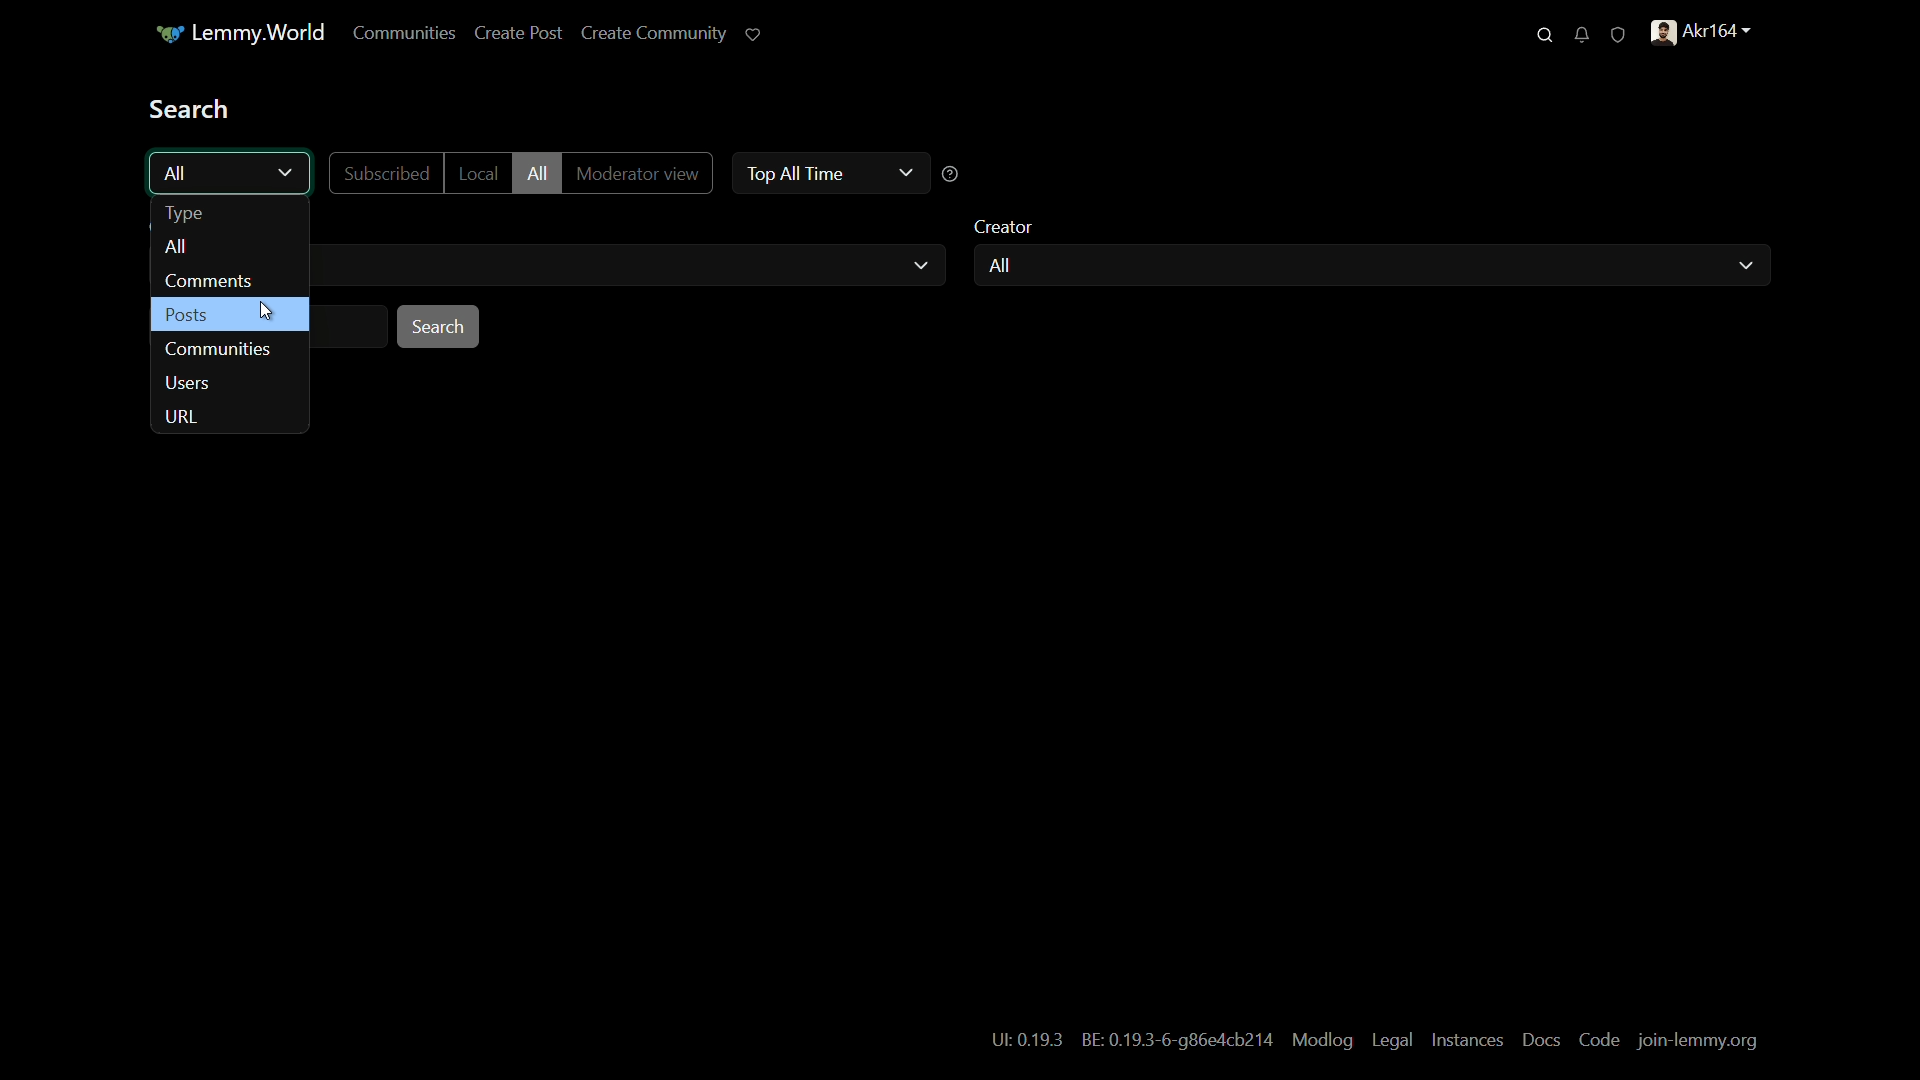  What do you see at coordinates (1006, 227) in the screenshot?
I see `creator` at bounding box center [1006, 227].